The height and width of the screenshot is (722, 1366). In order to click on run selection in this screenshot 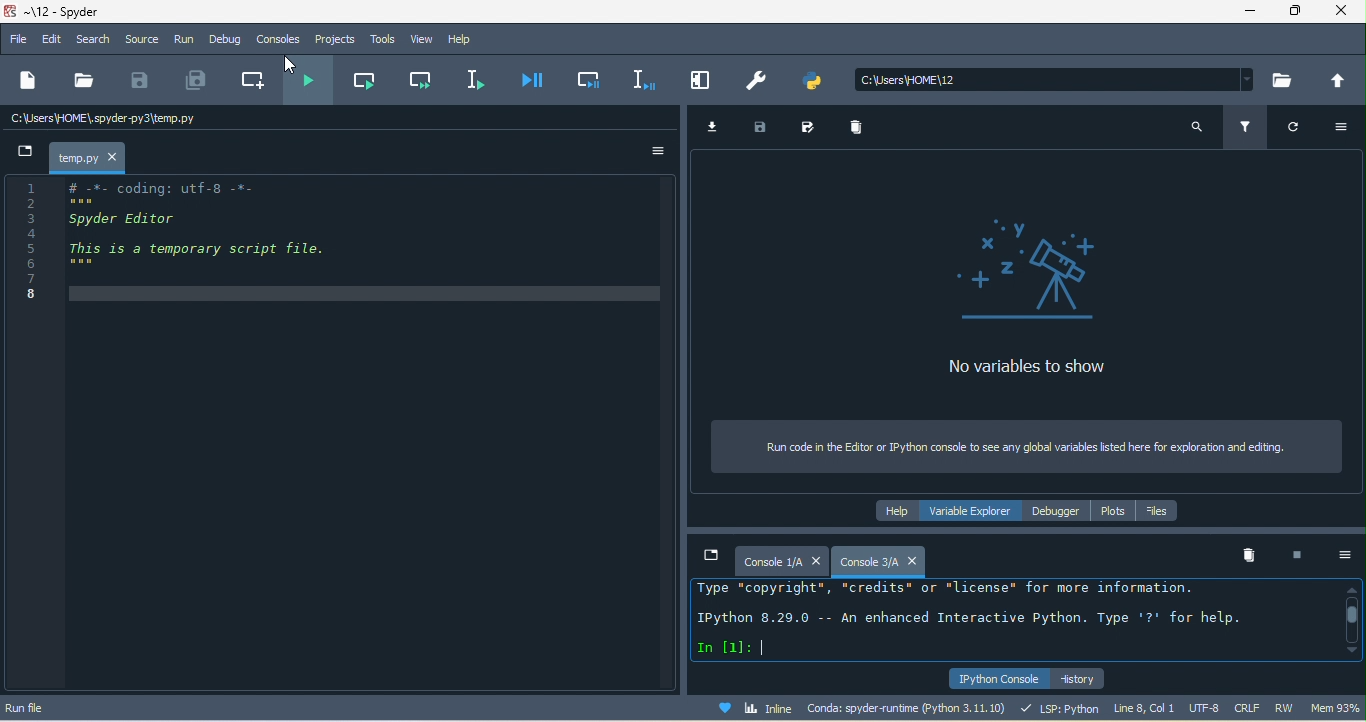, I will do `click(480, 80)`.